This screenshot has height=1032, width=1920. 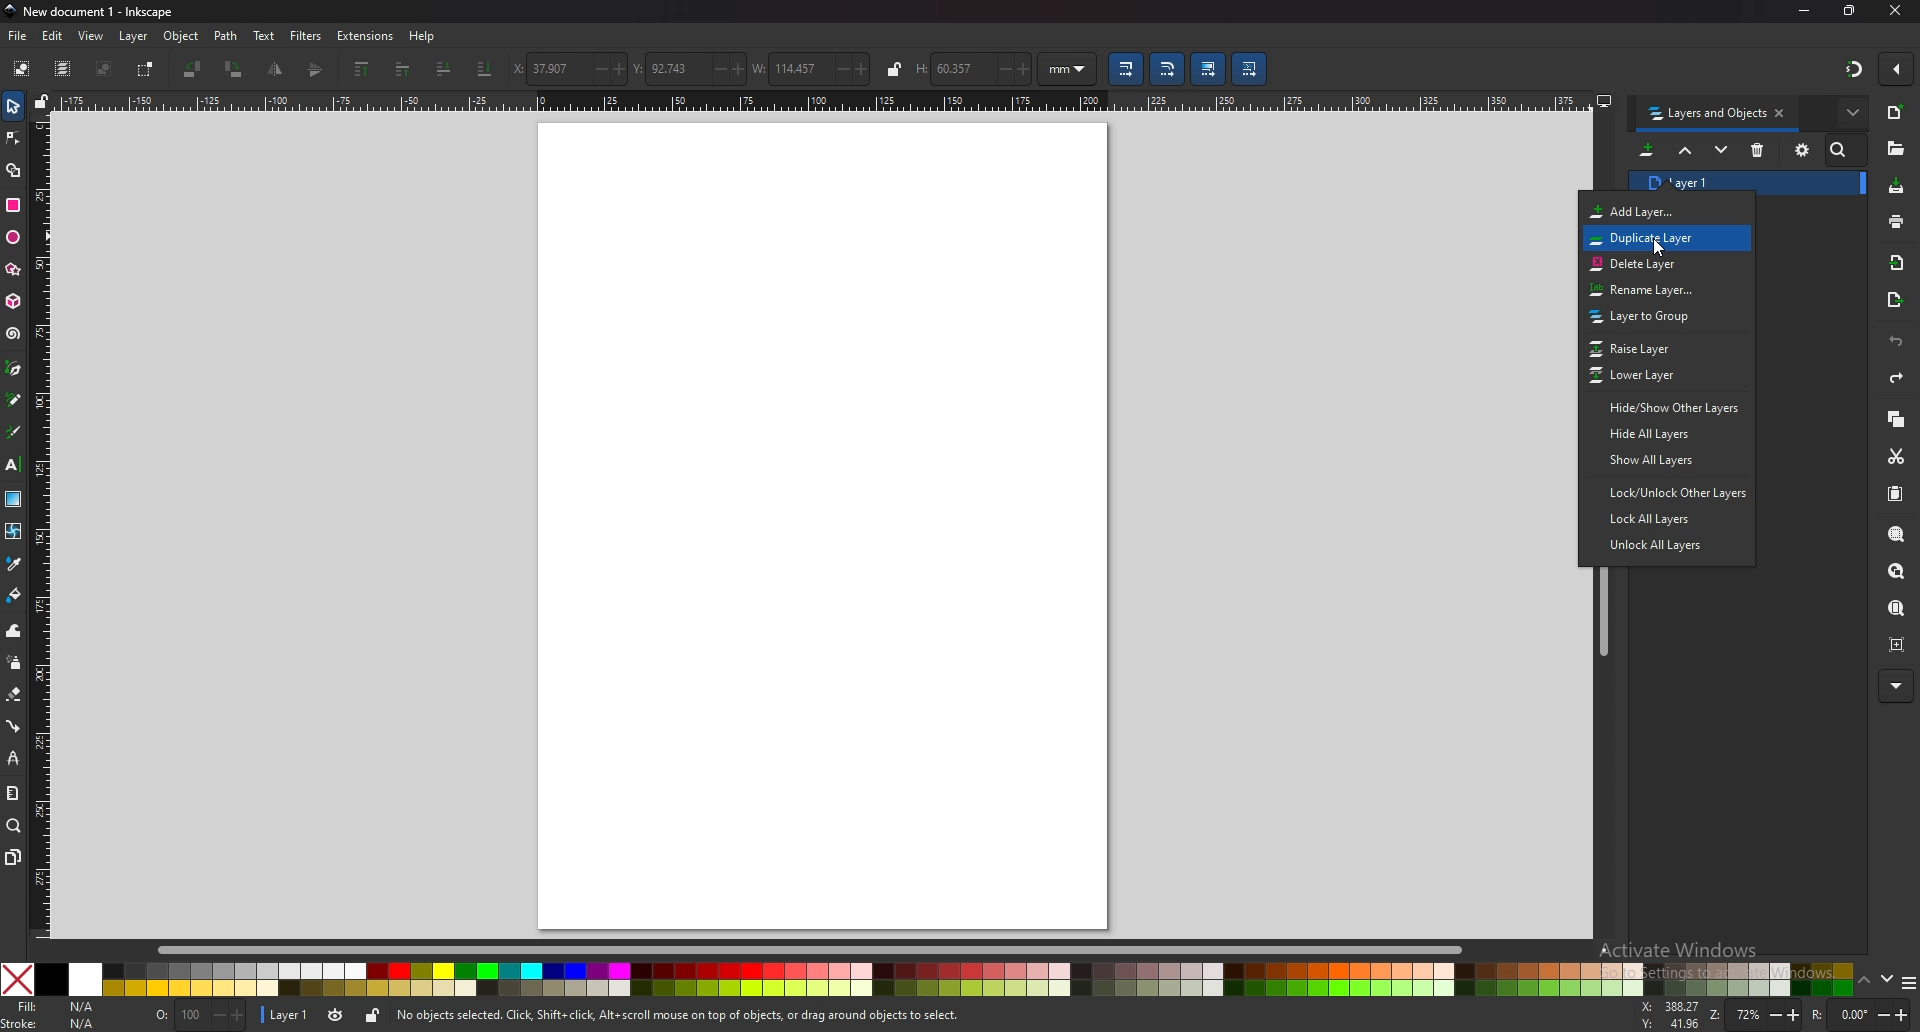 I want to click on pages, so click(x=13, y=856).